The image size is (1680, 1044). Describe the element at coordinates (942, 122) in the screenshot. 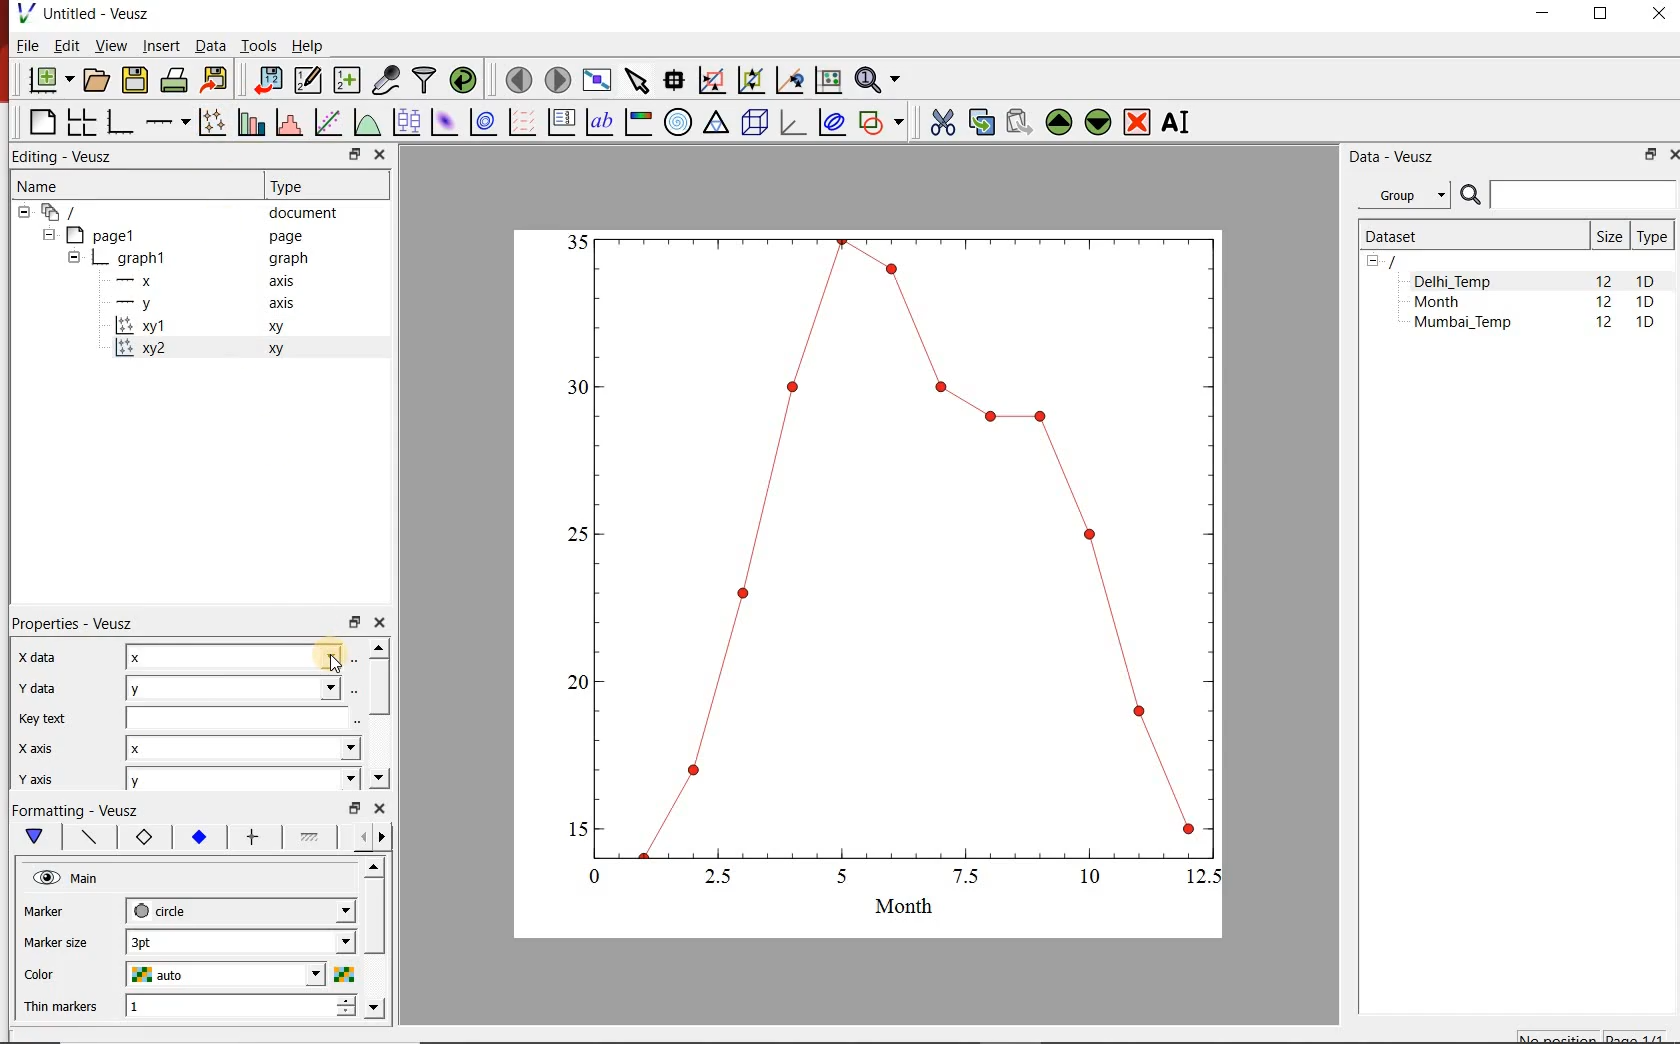

I see `cut the selected widget` at that location.